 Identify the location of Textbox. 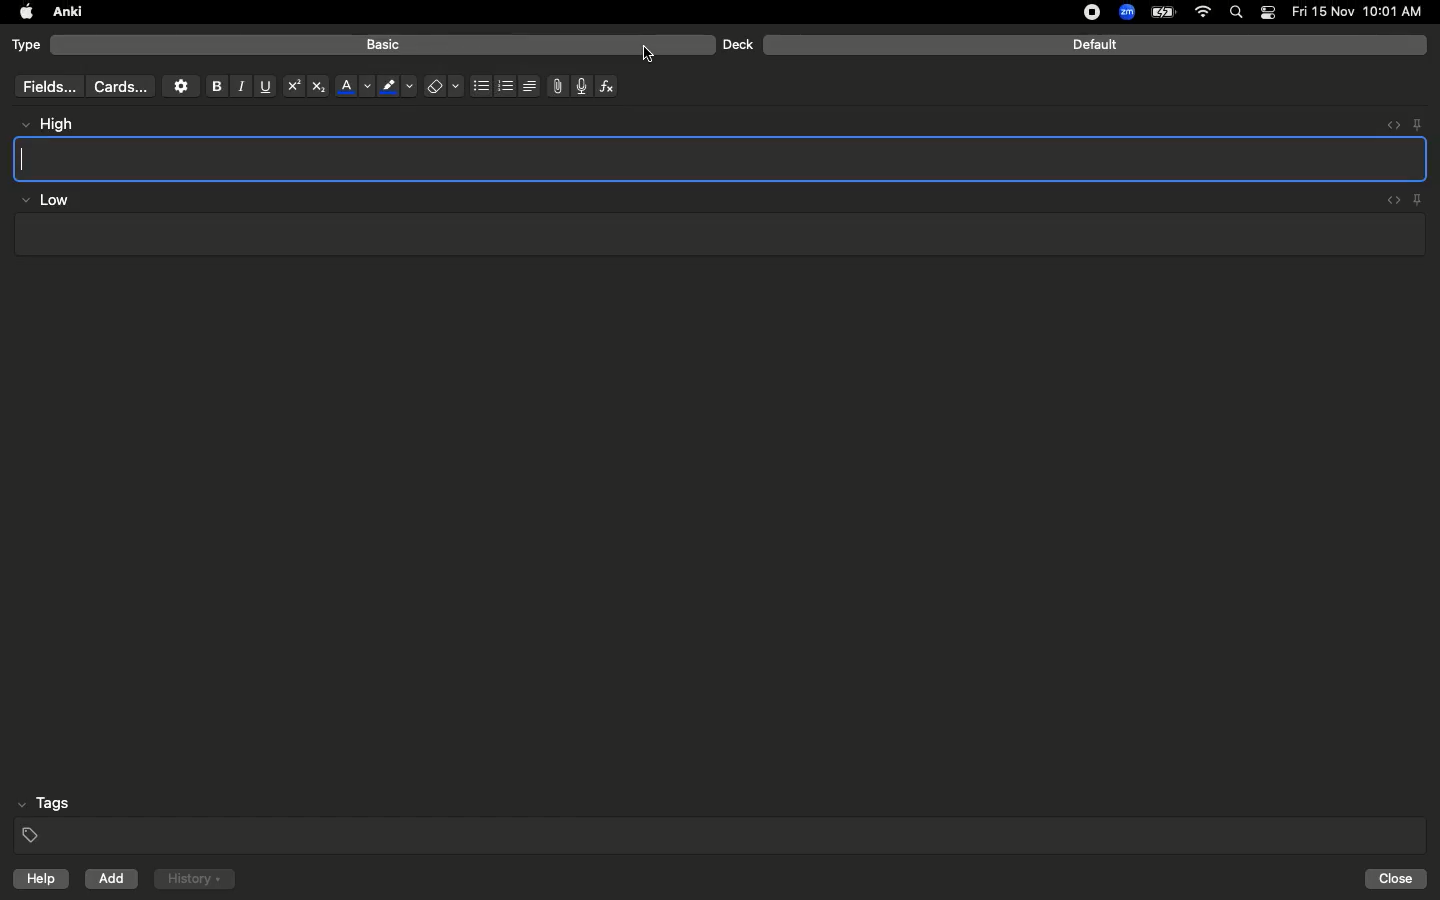
(722, 158).